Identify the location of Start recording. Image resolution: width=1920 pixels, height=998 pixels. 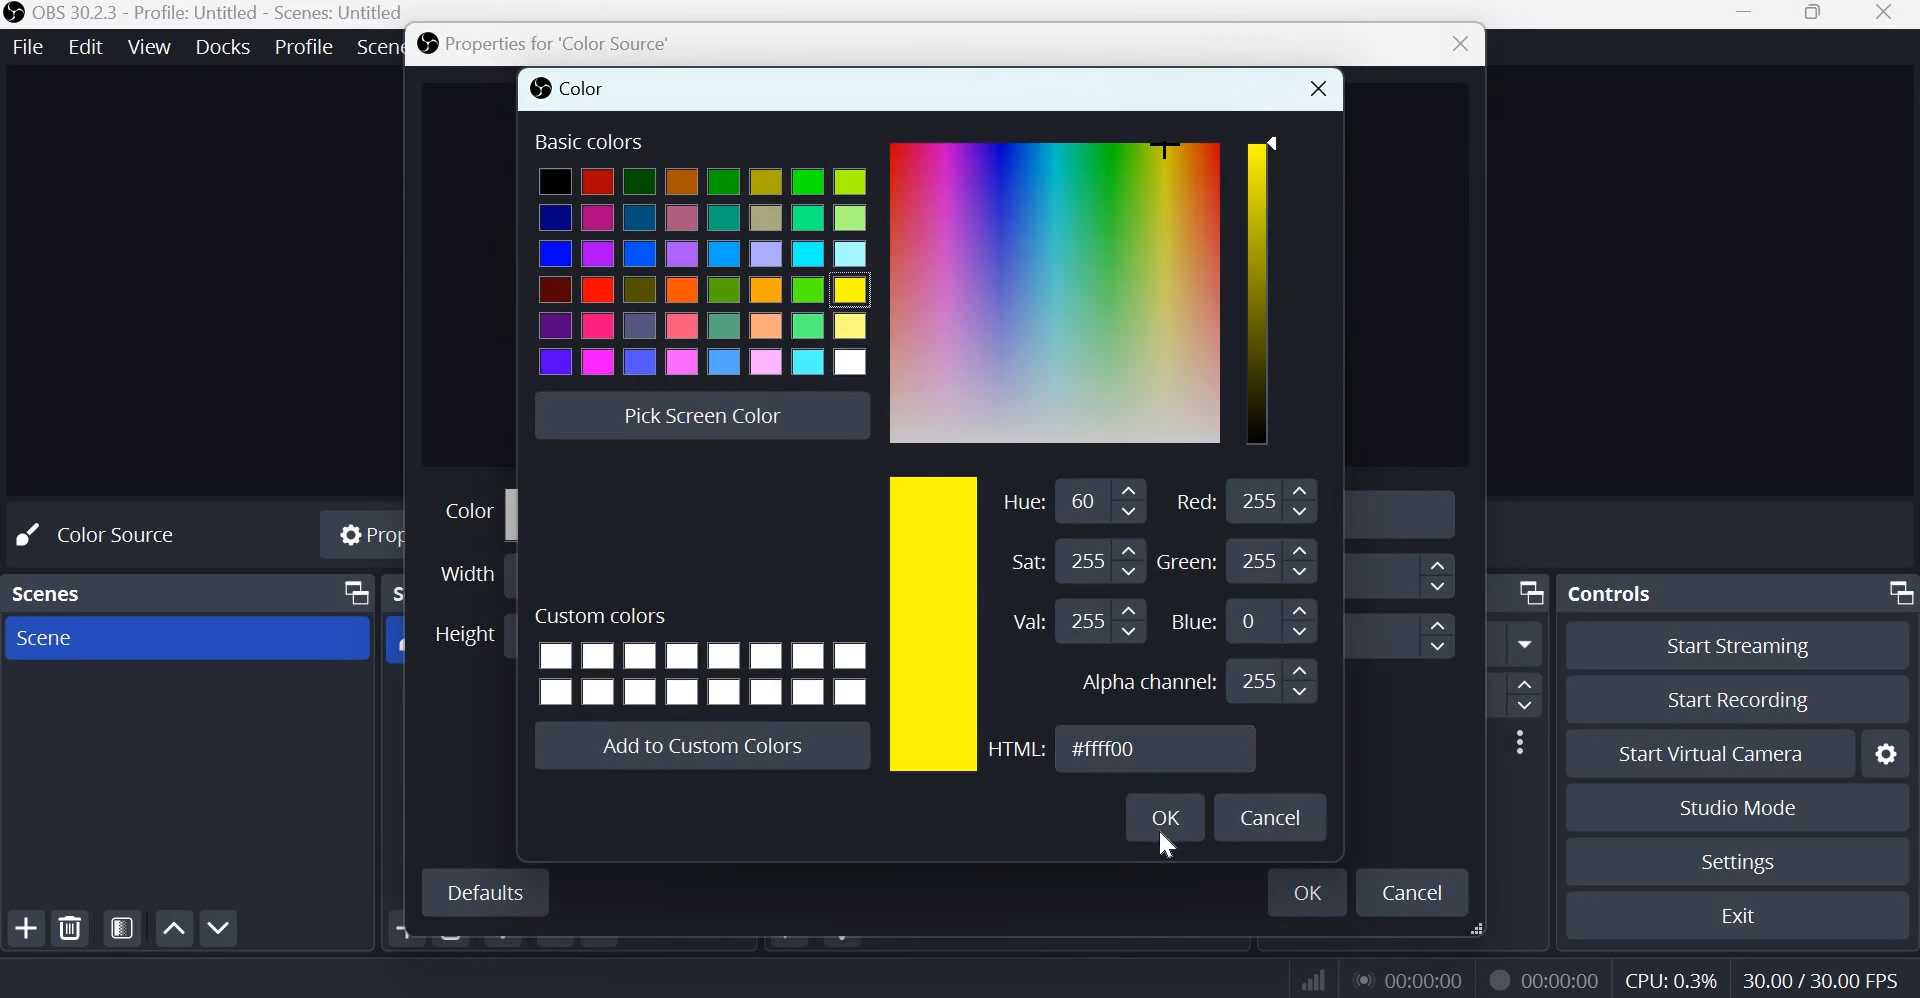
(1749, 701).